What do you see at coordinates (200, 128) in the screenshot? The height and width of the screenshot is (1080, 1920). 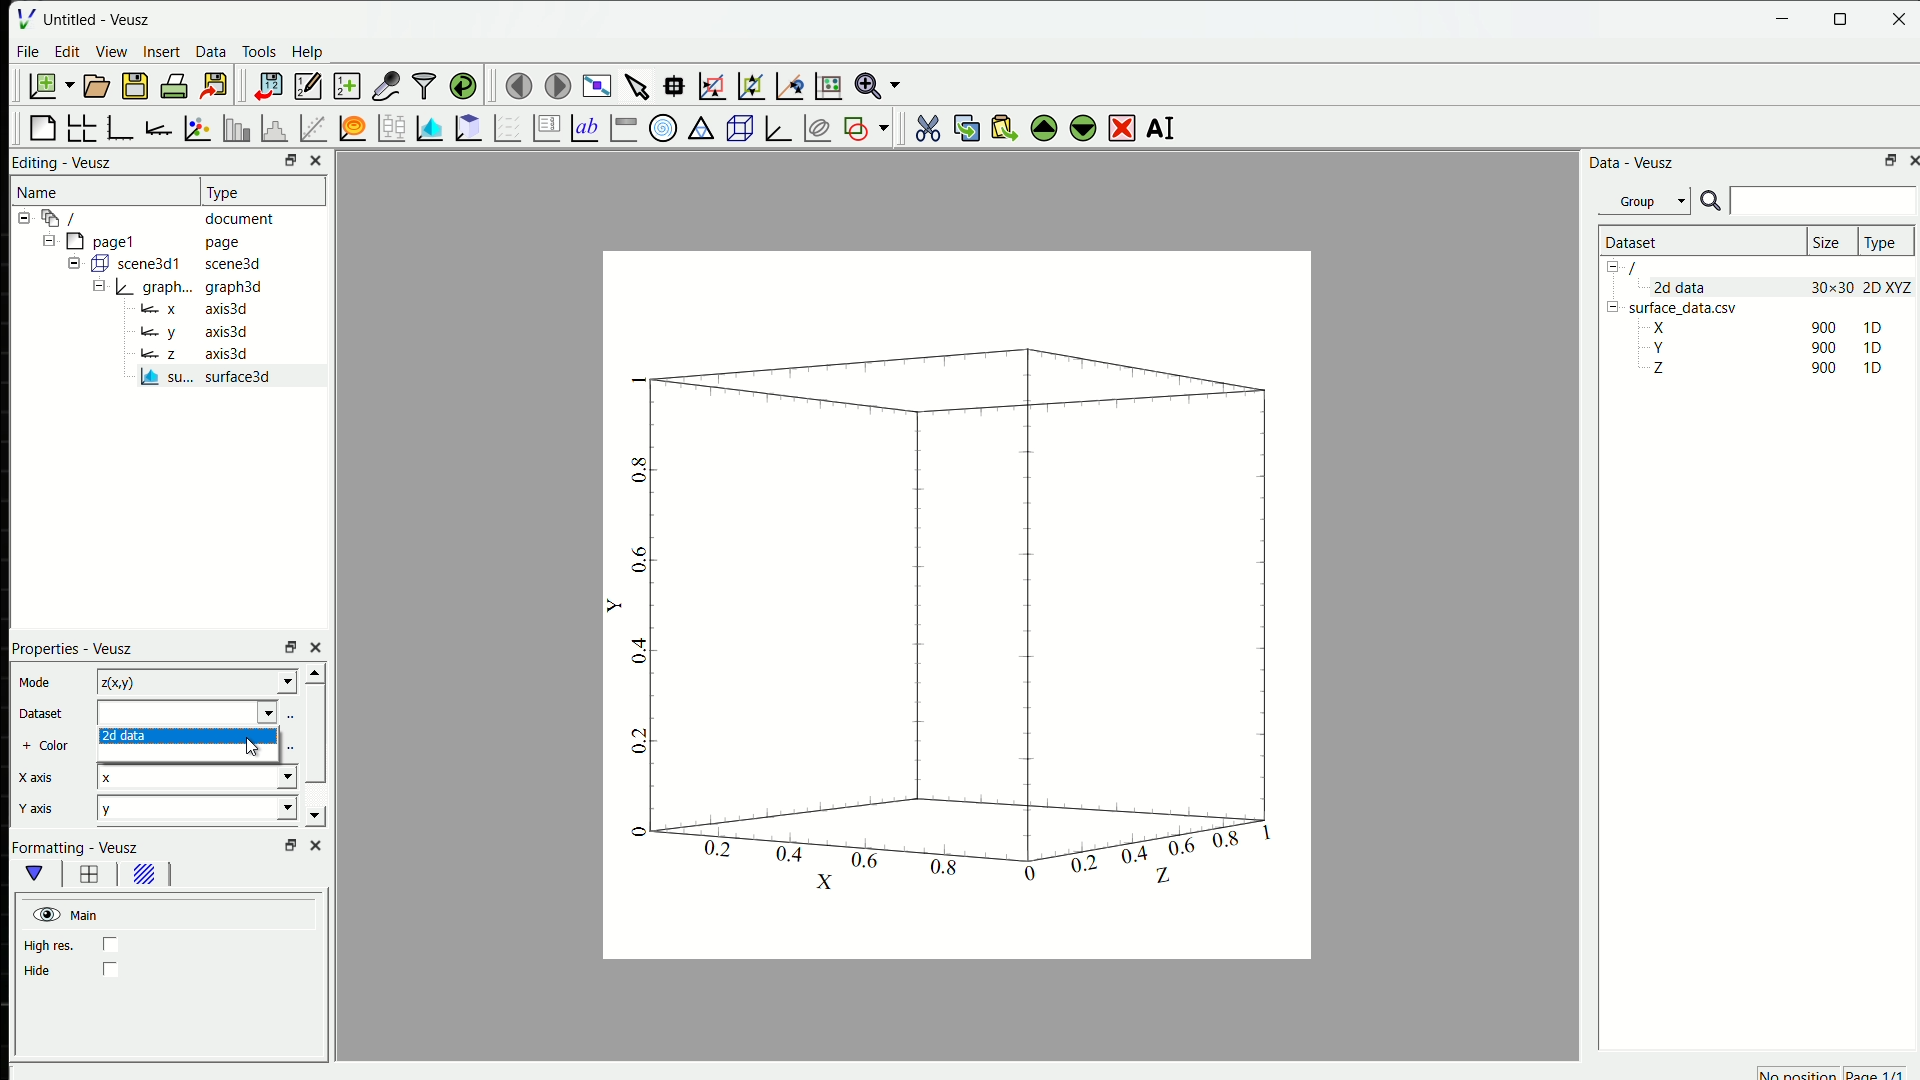 I see `plot points with lines and errorbars` at bounding box center [200, 128].